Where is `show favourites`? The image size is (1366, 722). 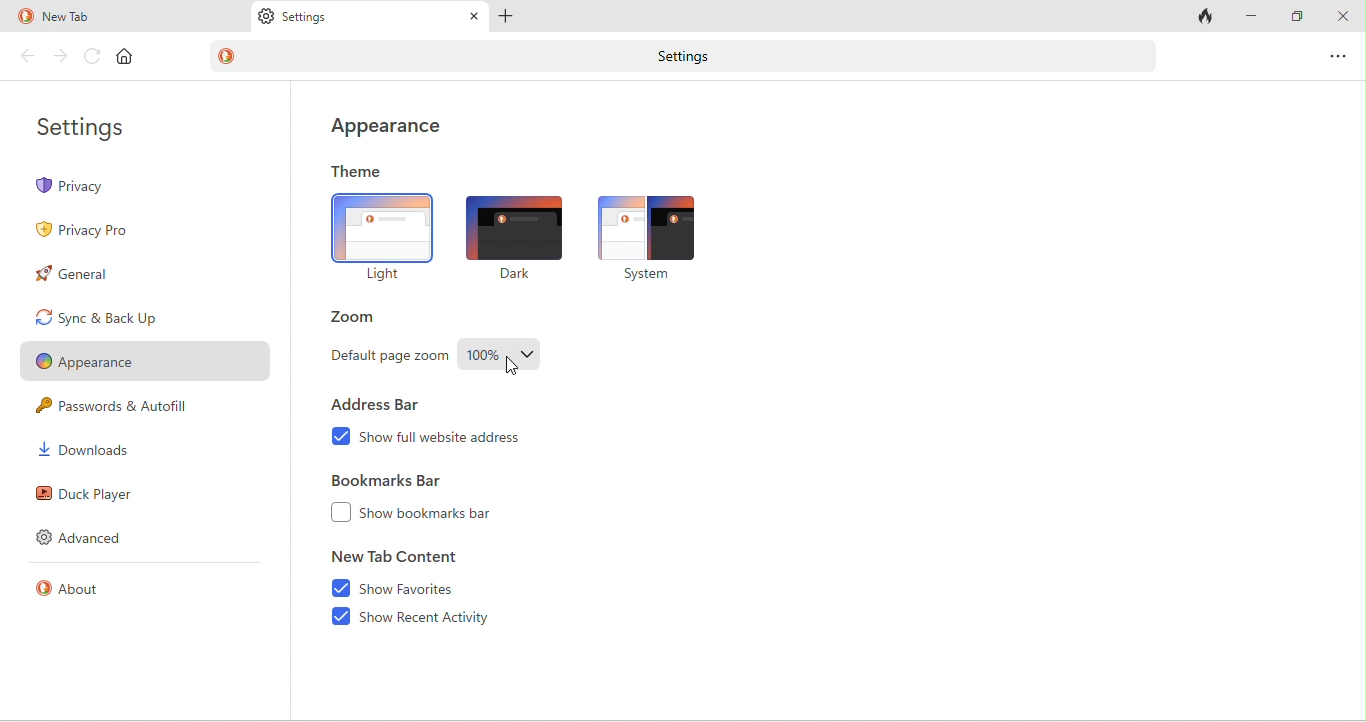 show favourites is located at coordinates (431, 586).